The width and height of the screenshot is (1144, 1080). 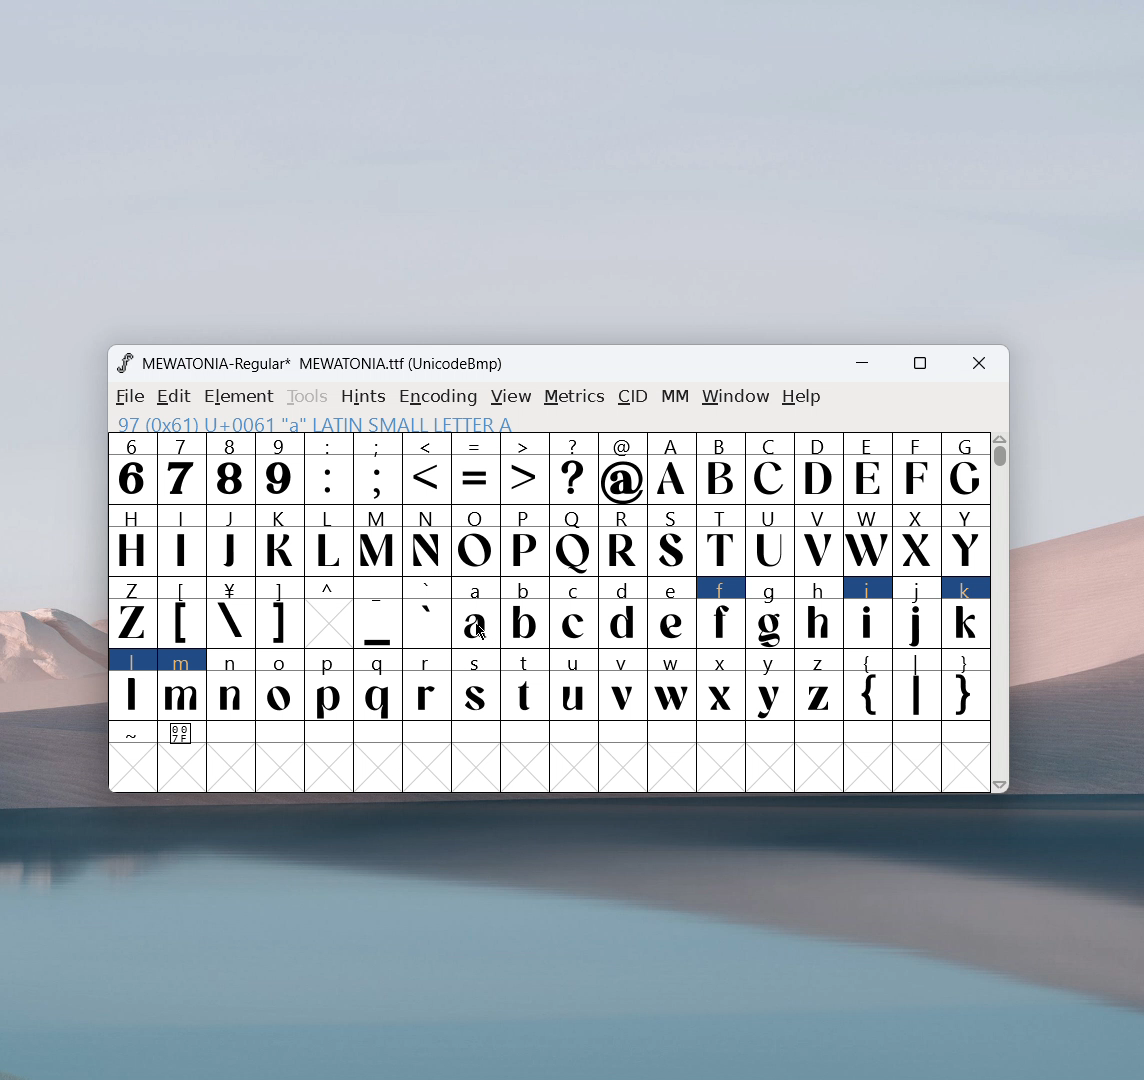 What do you see at coordinates (365, 396) in the screenshot?
I see `hints` at bounding box center [365, 396].